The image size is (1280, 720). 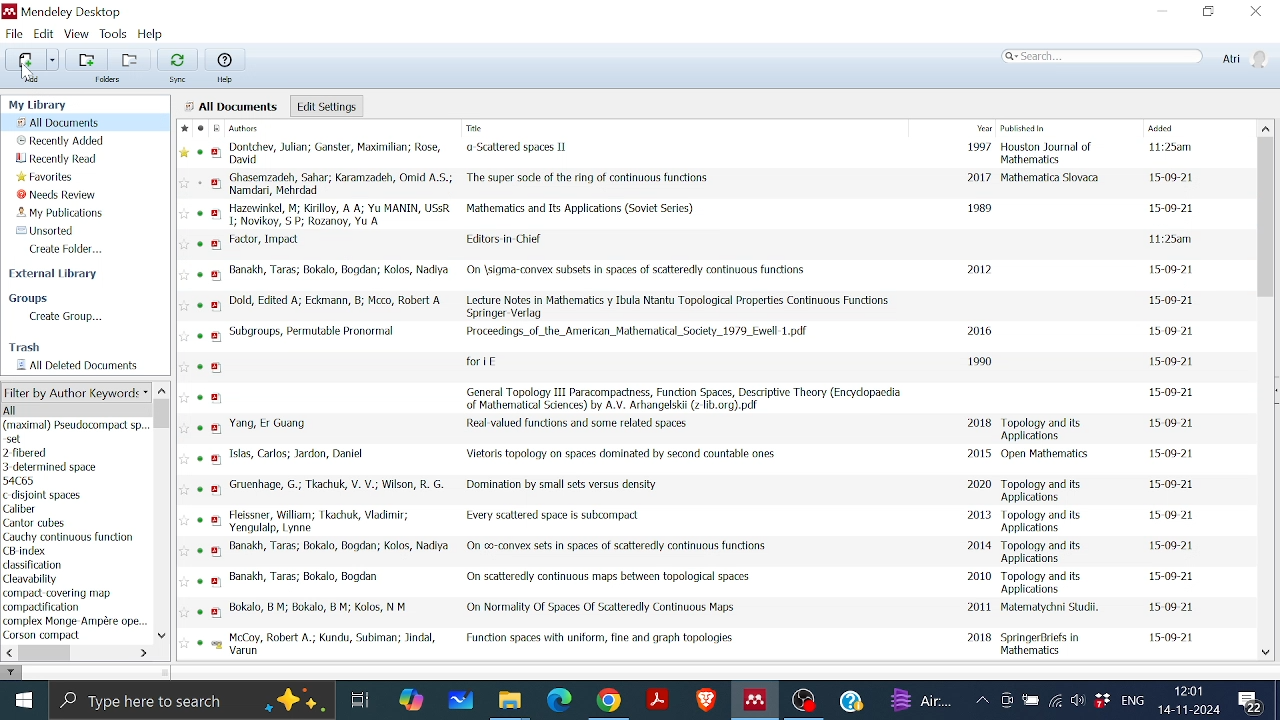 I want to click on Published in, so click(x=1044, y=453).